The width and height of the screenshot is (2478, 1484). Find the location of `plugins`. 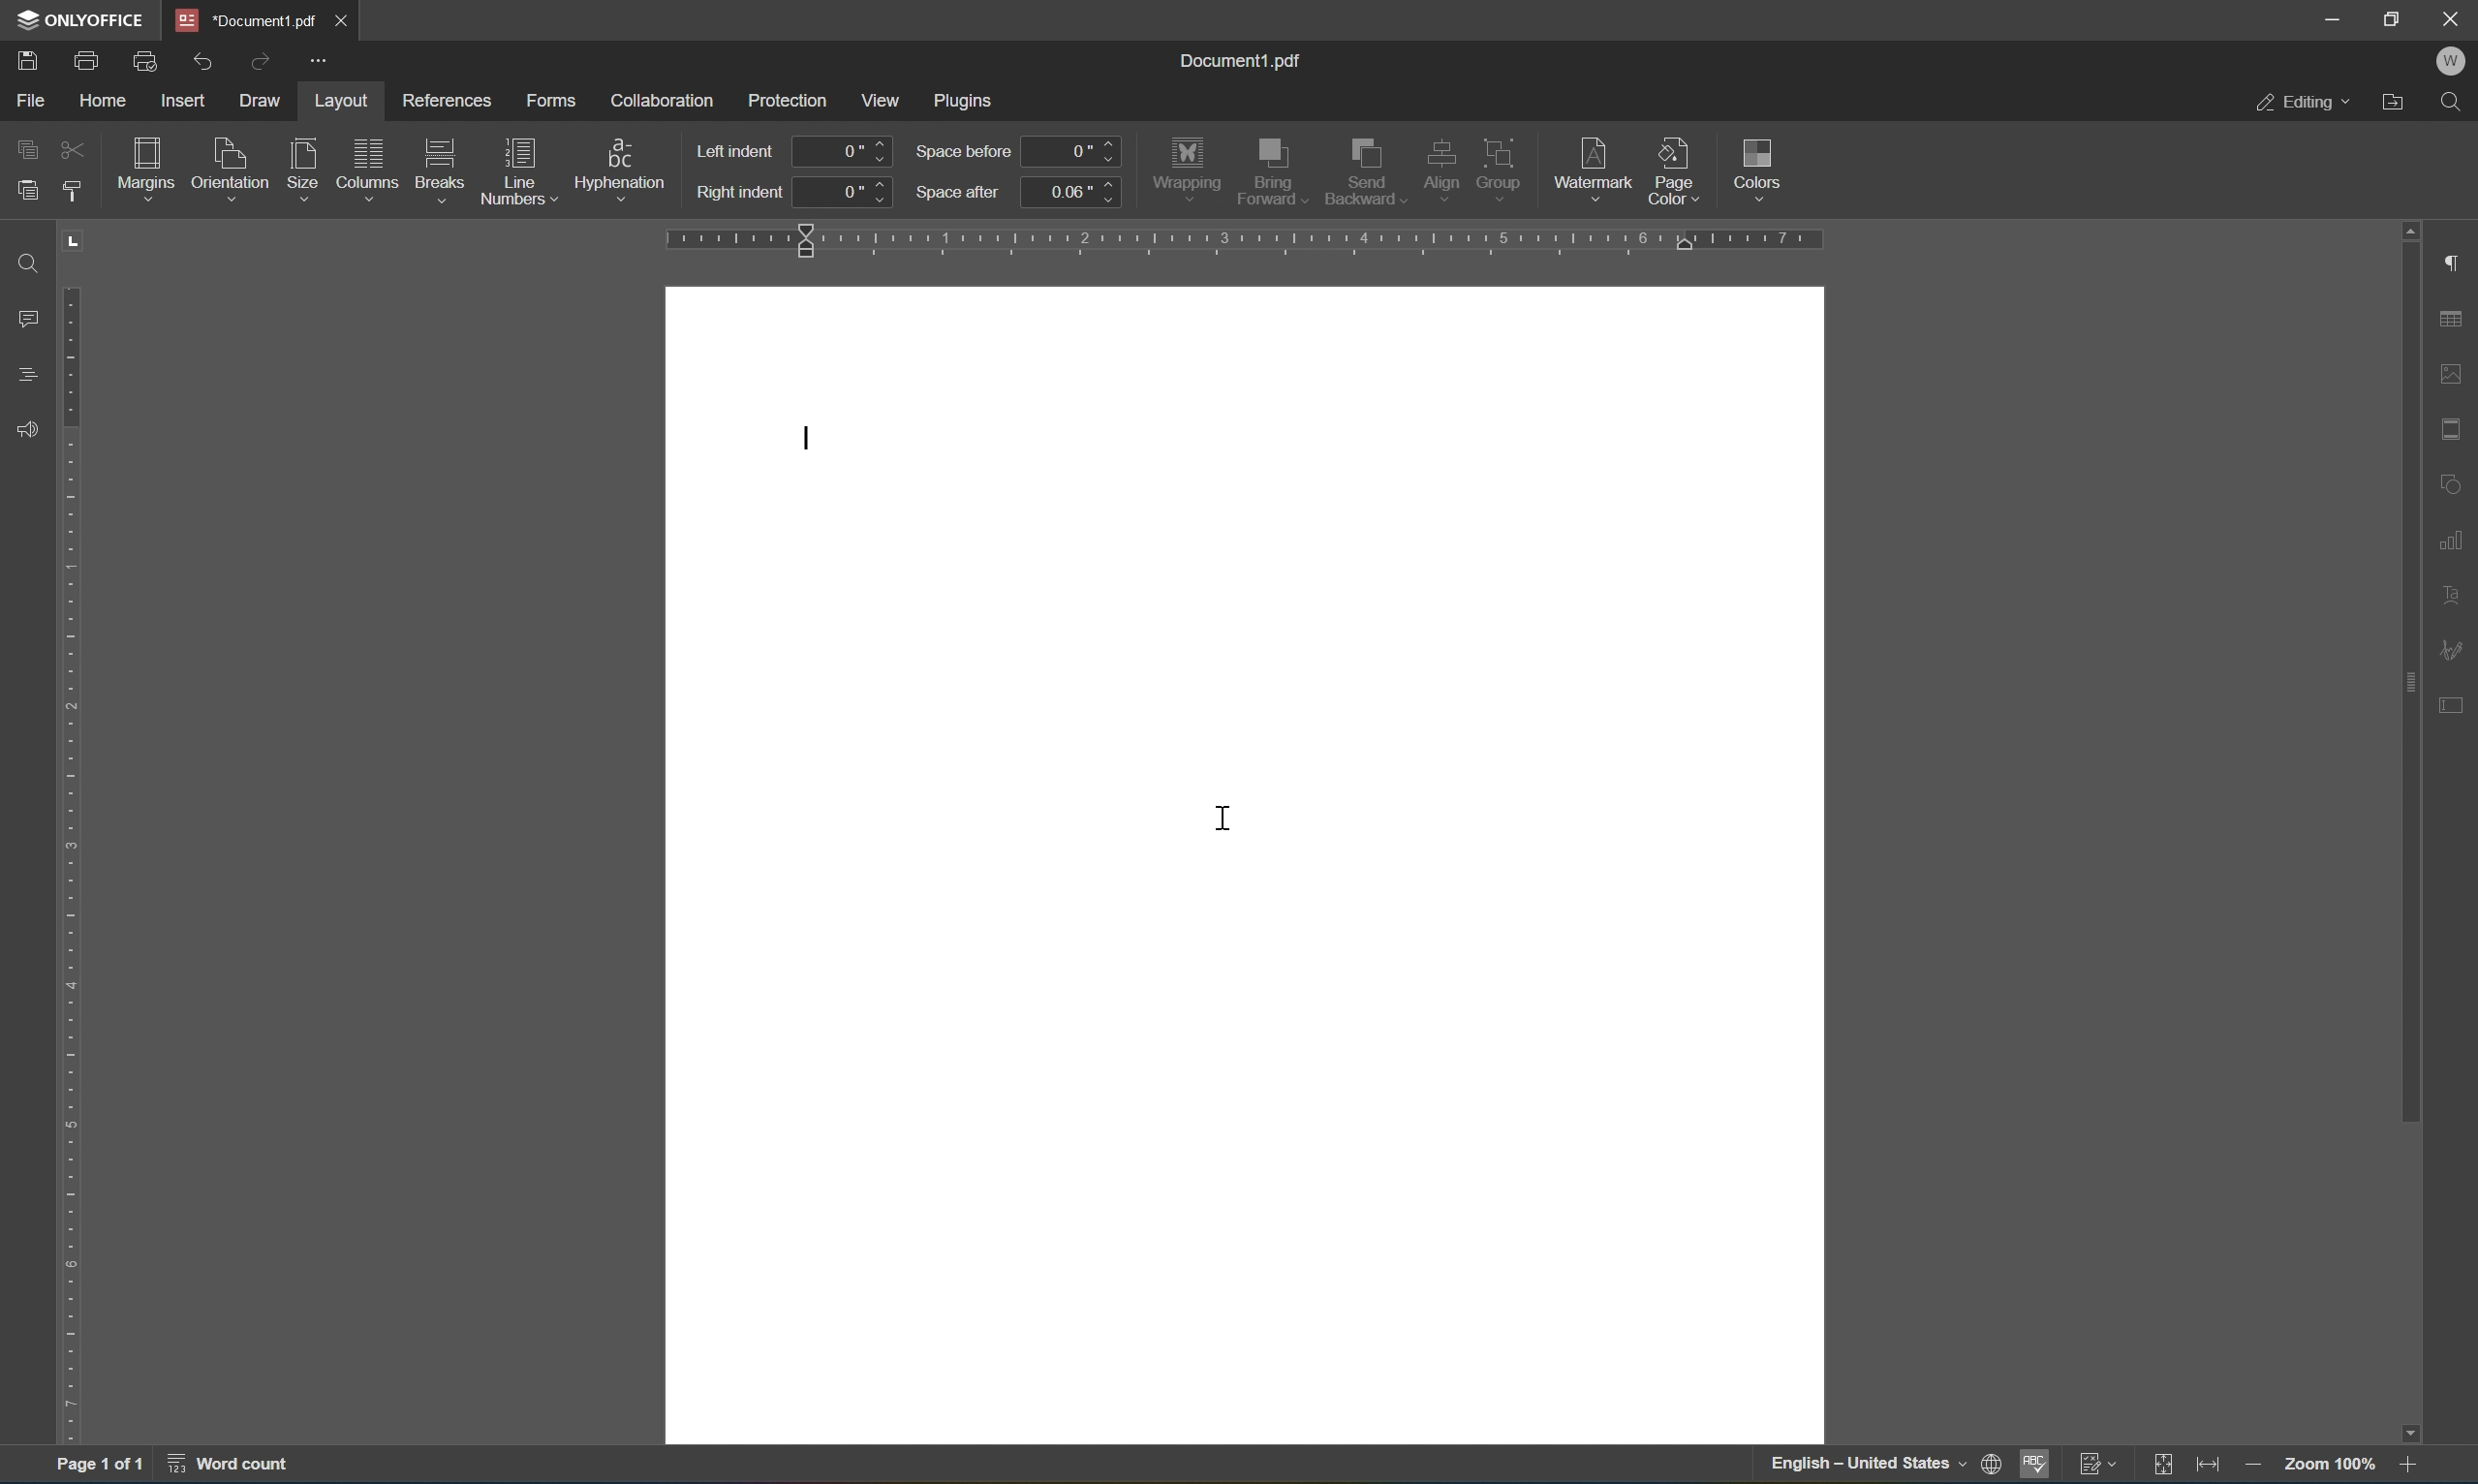

plugins is located at coordinates (968, 98).